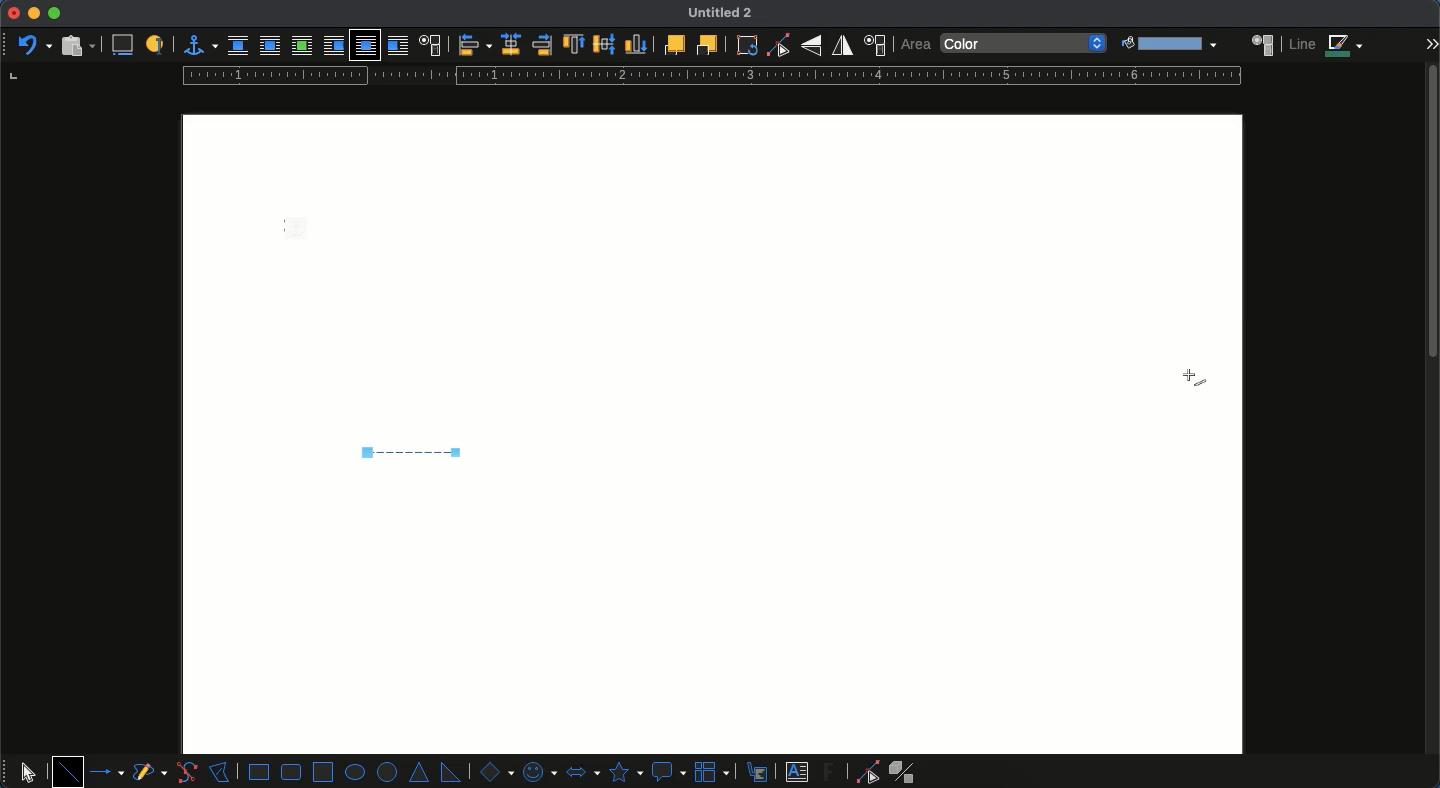  What do you see at coordinates (714, 771) in the screenshot?
I see `flowchart` at bounding box center [714, 771].